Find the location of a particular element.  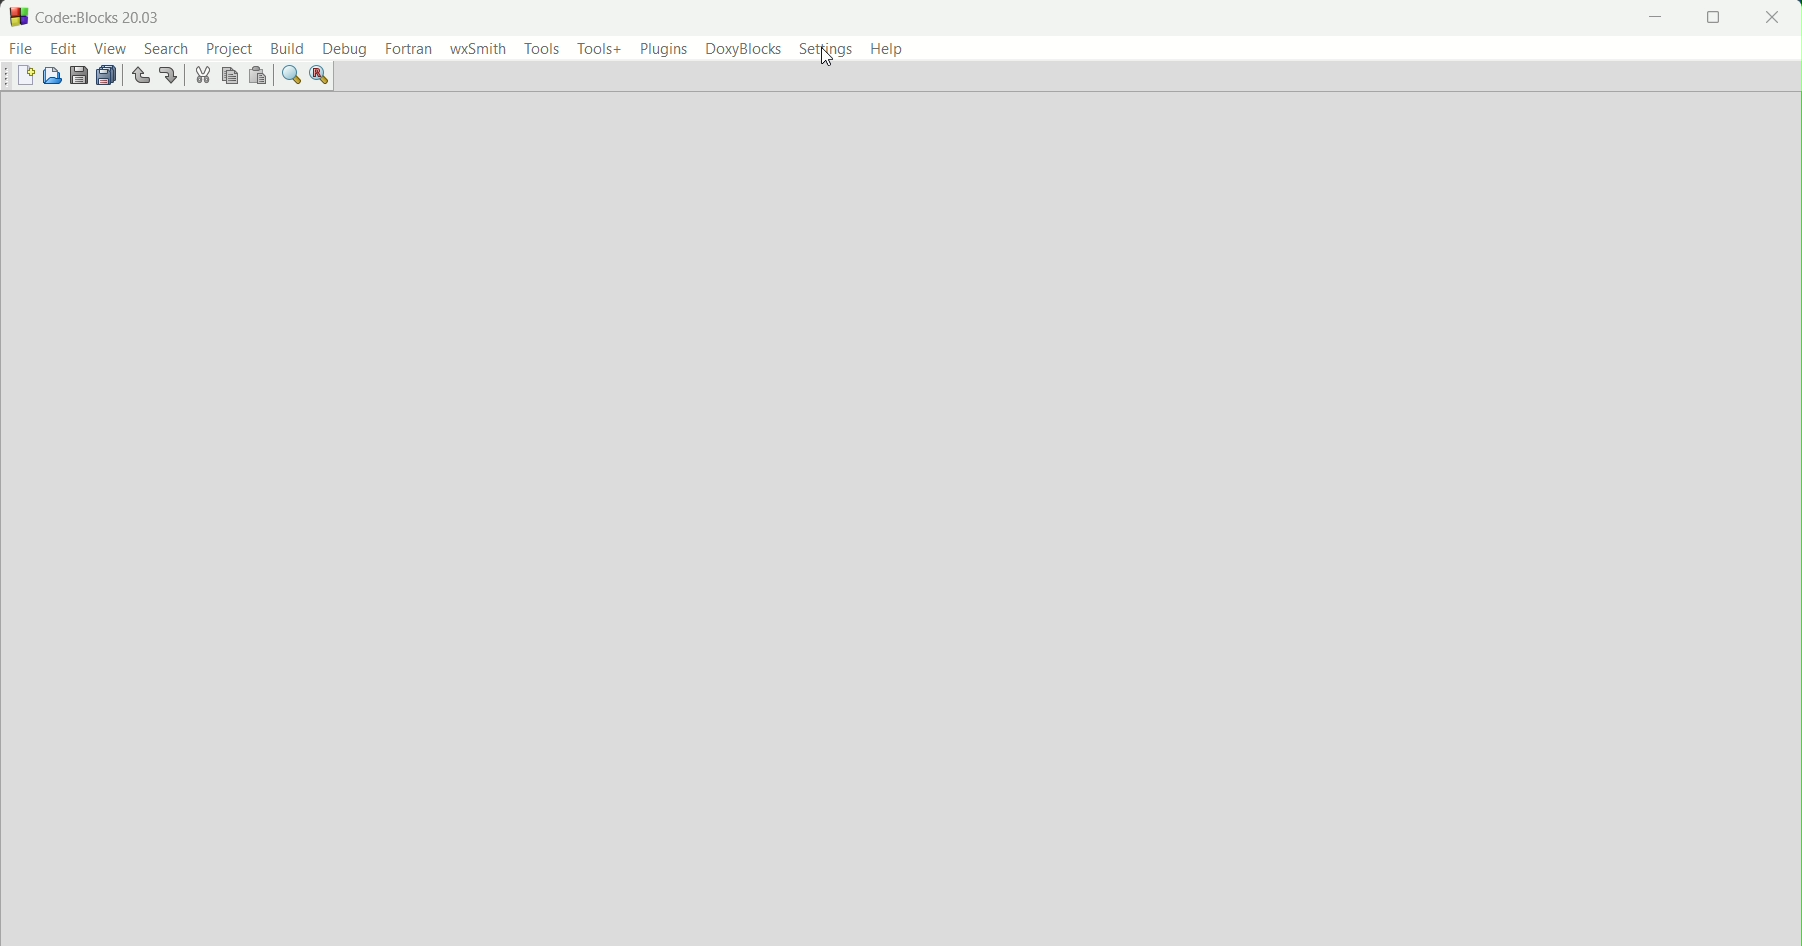

plugins is located at coordinates (659, 48).